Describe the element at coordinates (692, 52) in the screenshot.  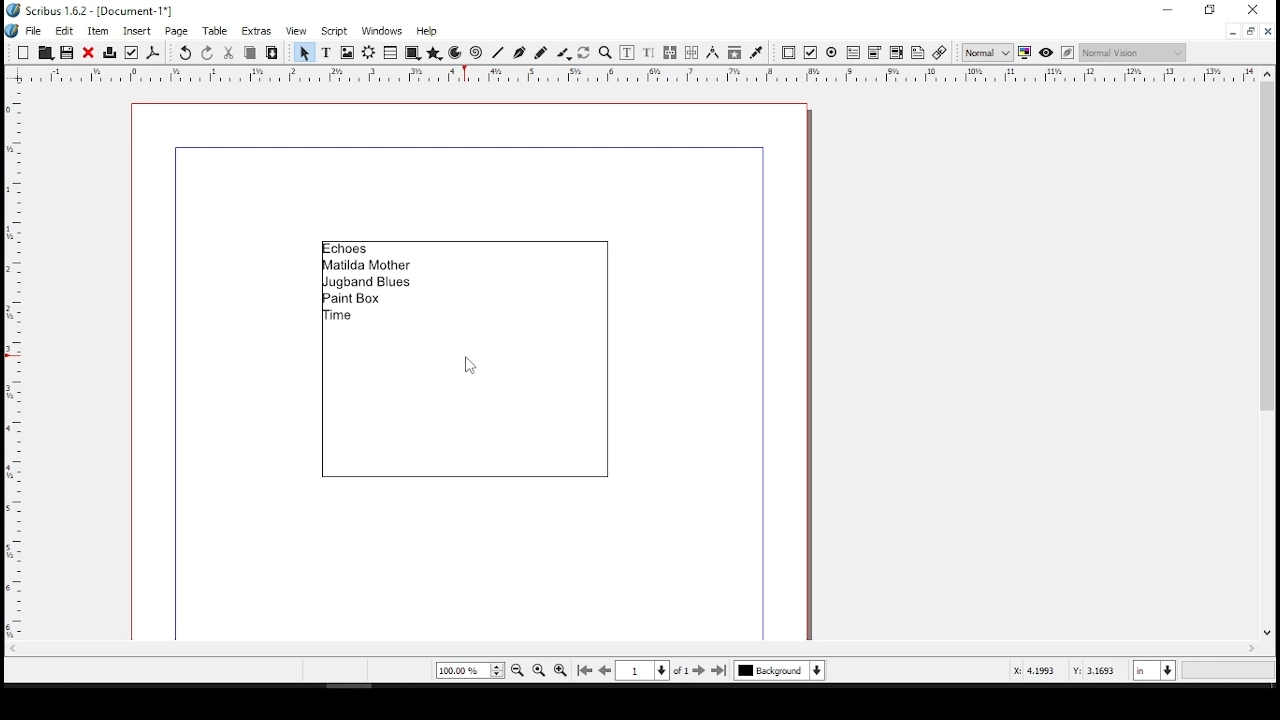
I see `unlink text frames` at that location.